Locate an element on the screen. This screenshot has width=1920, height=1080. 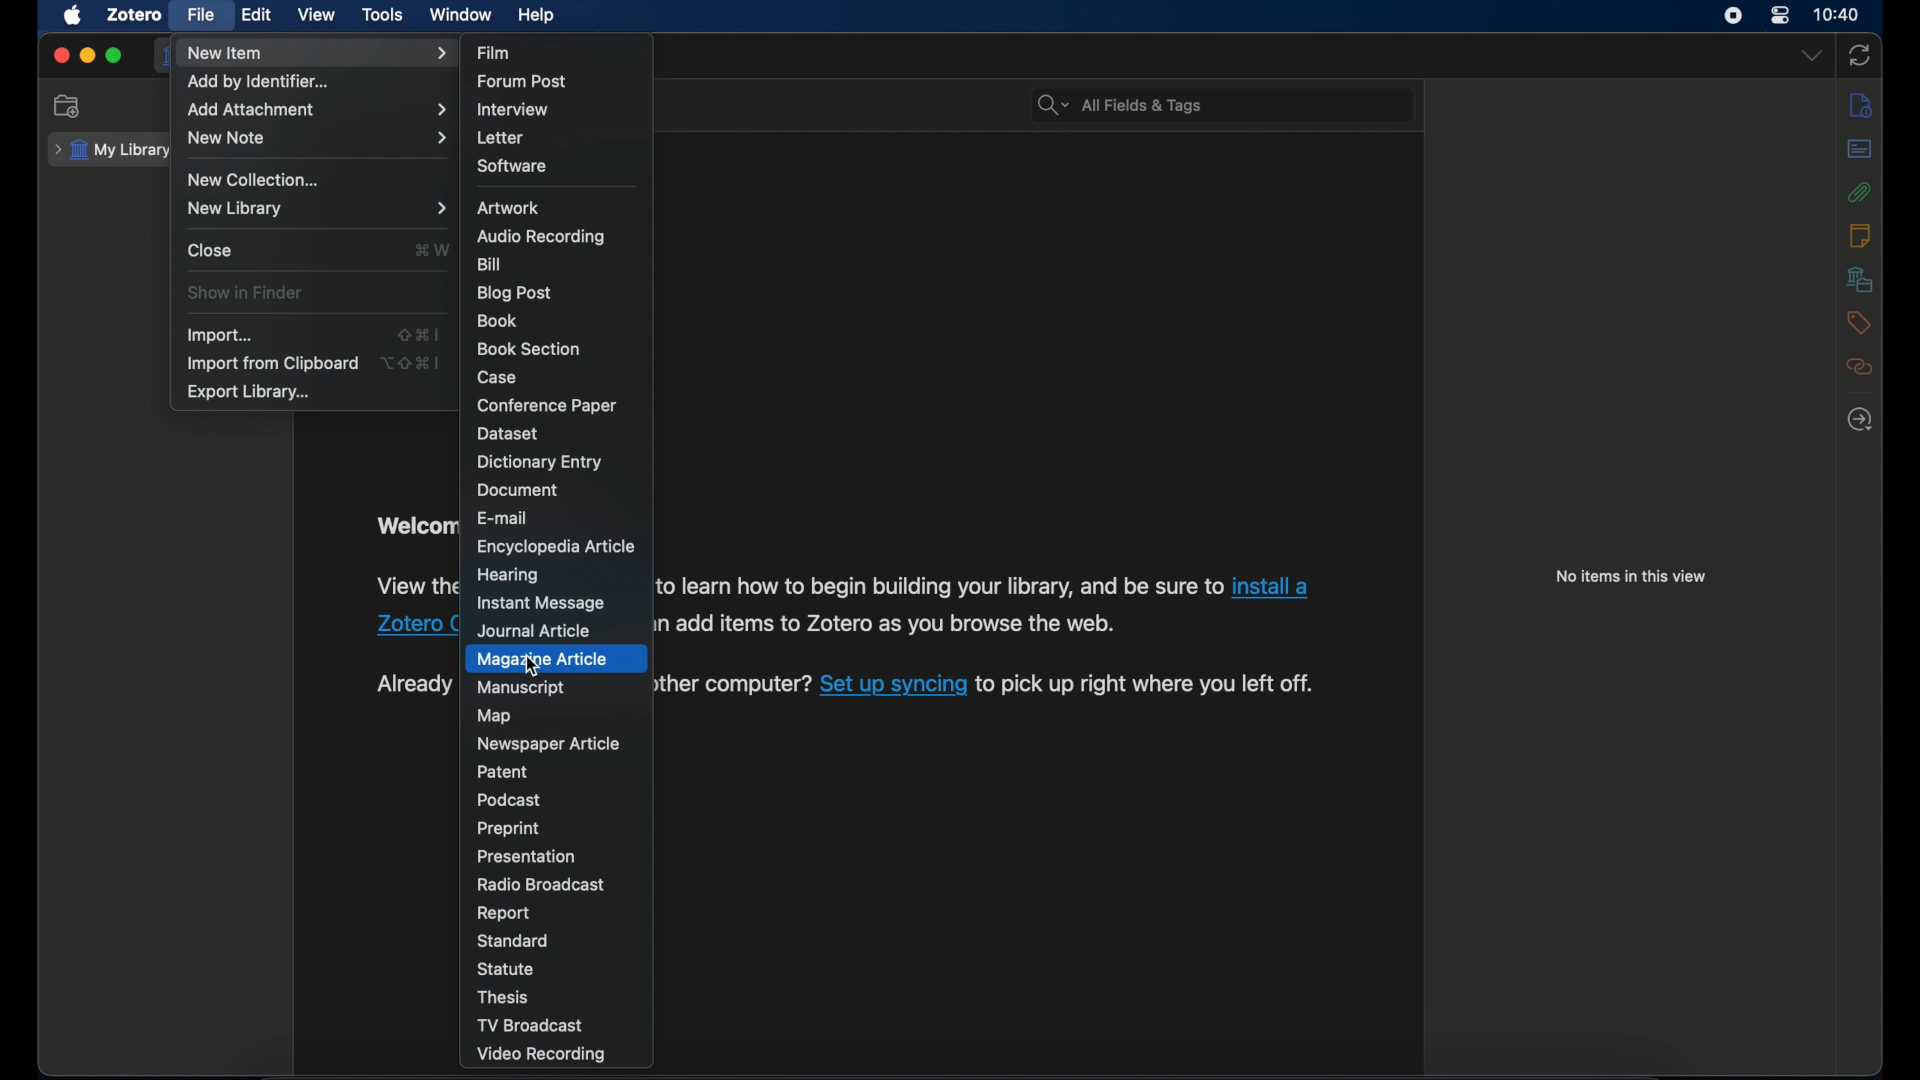
close is located at coordinates (60, 57).